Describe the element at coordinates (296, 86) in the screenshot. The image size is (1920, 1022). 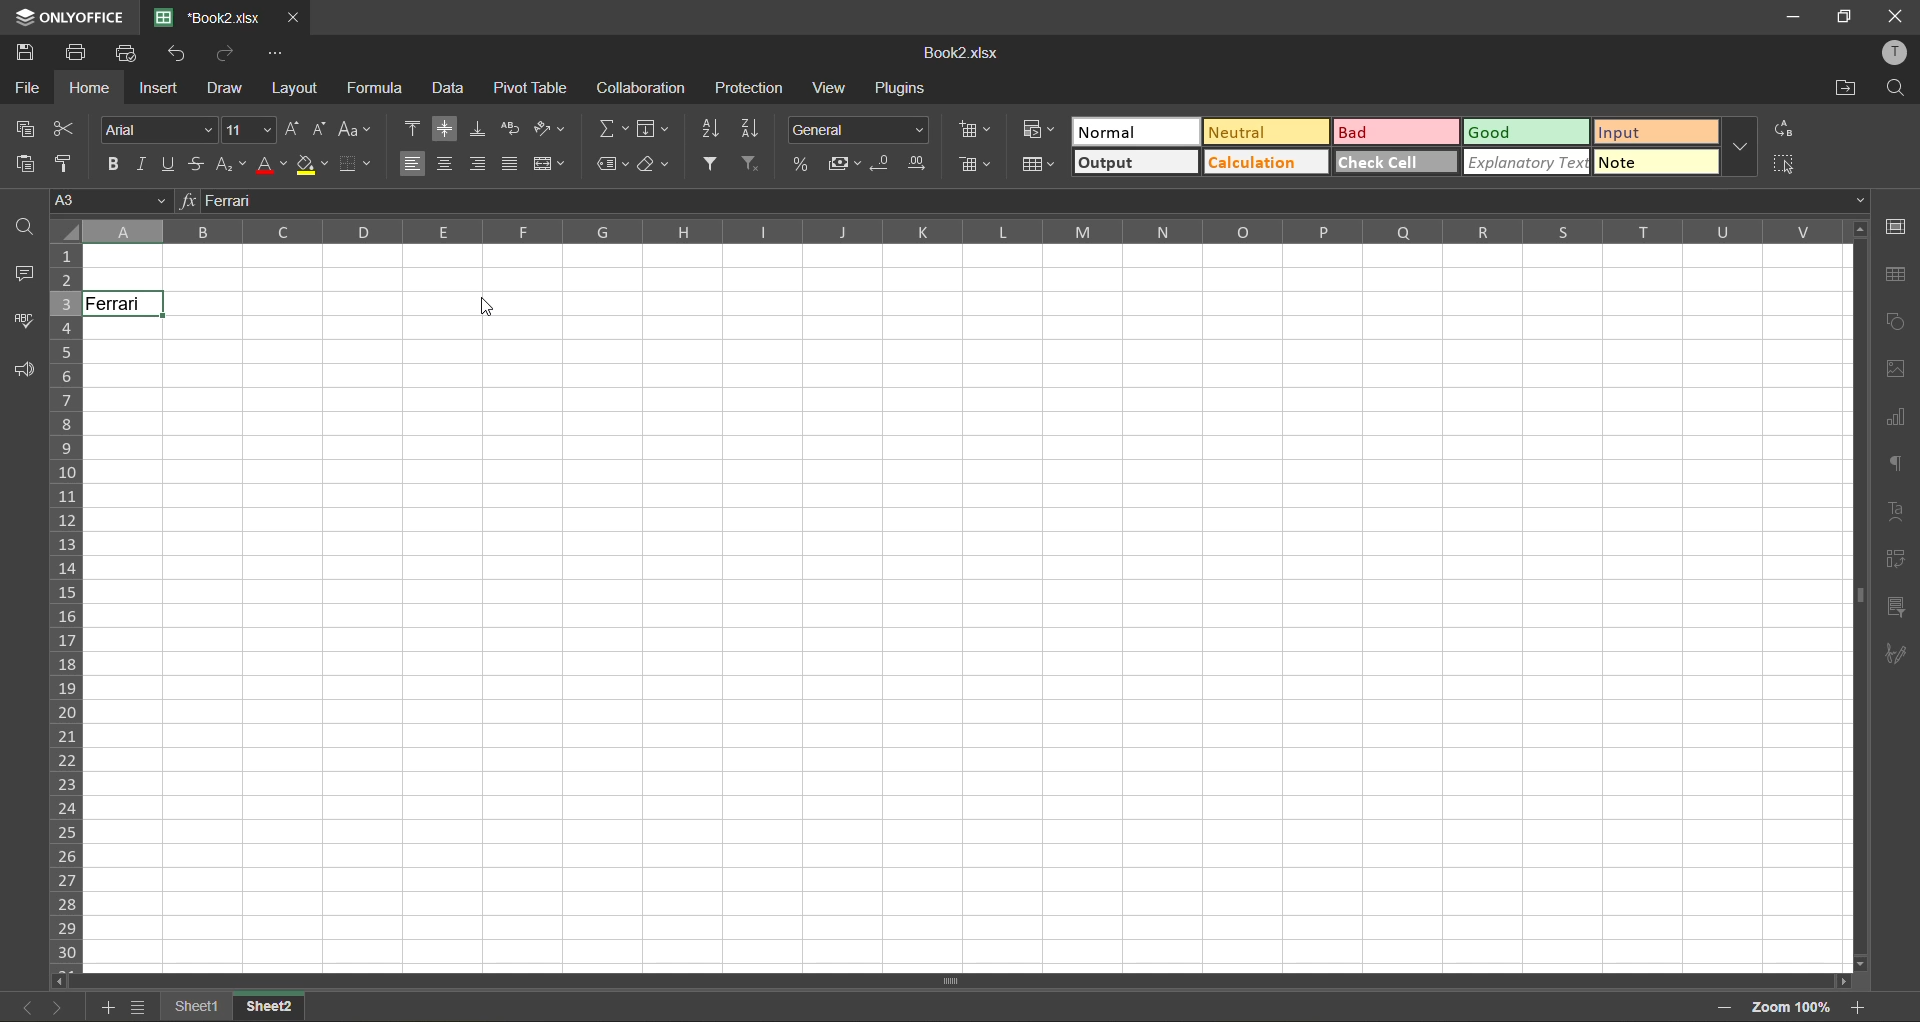
I see `layout` at that location.